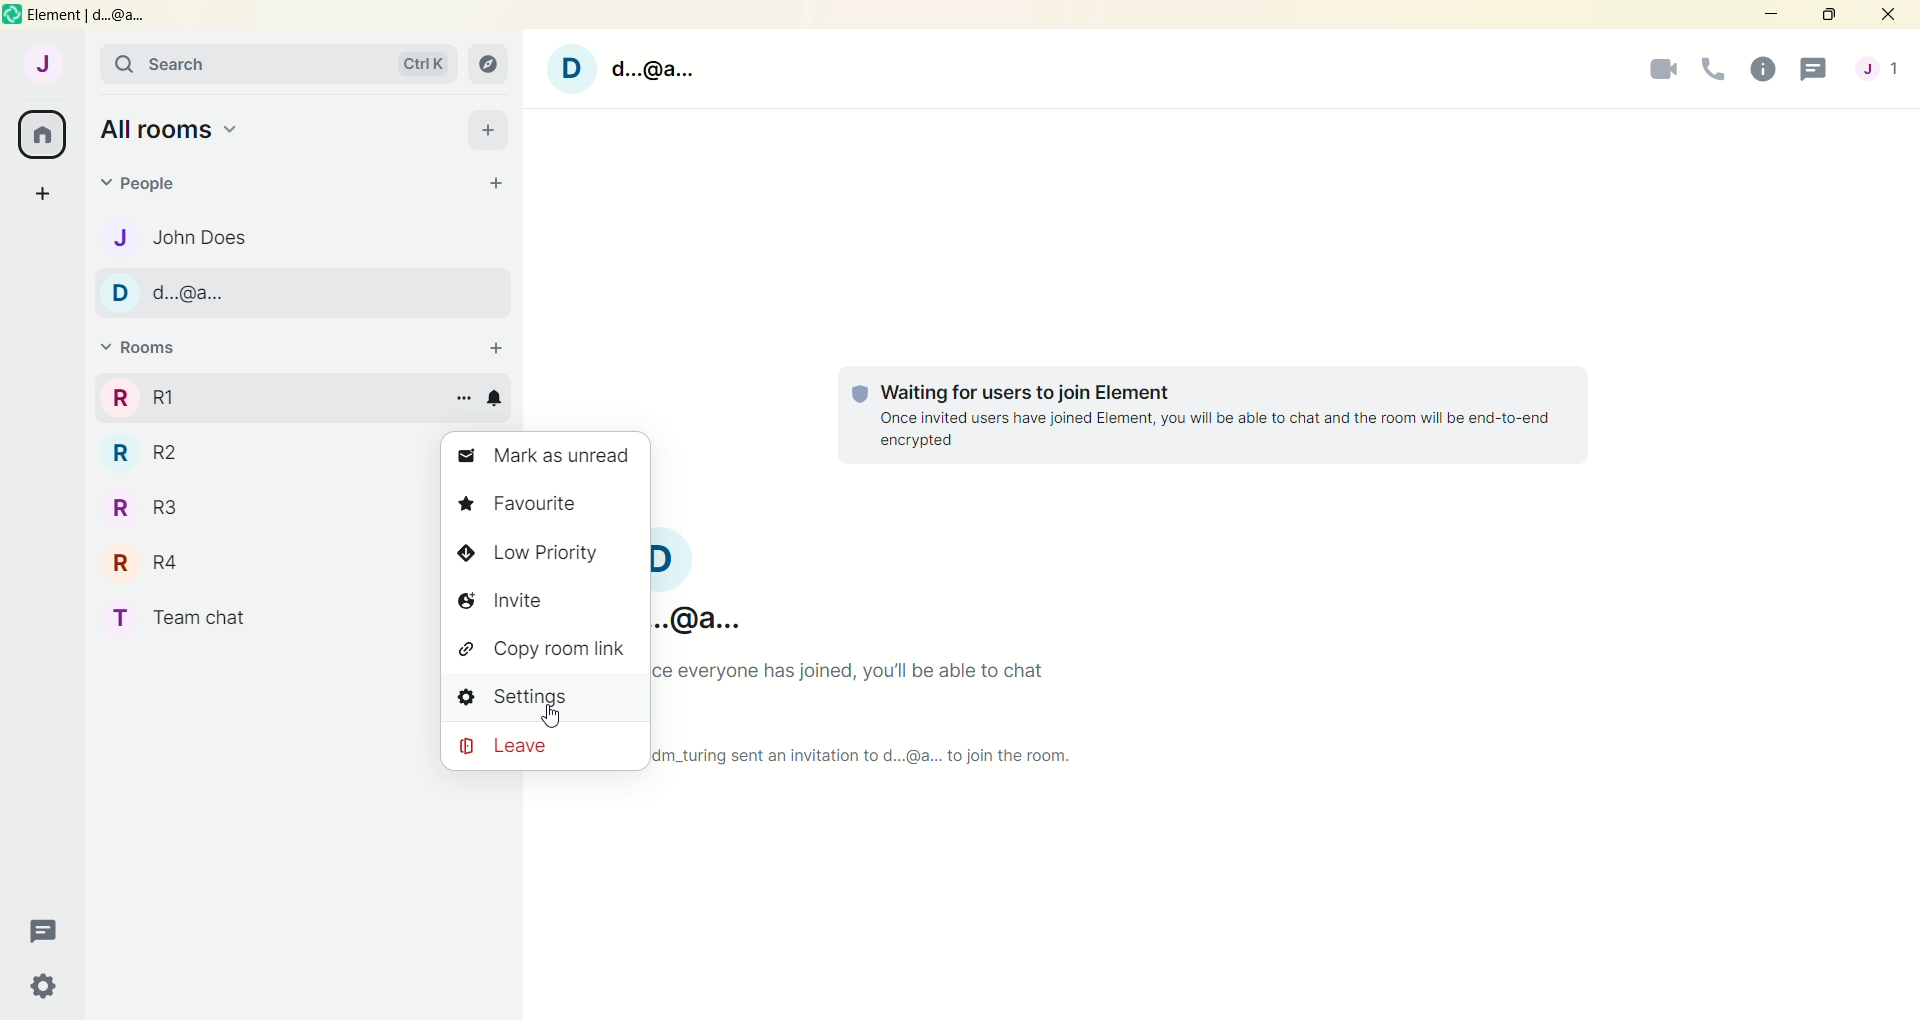 The height and width of the screenshot is (1020, 1920). I want to click on T Team chat, so click(204, 618).